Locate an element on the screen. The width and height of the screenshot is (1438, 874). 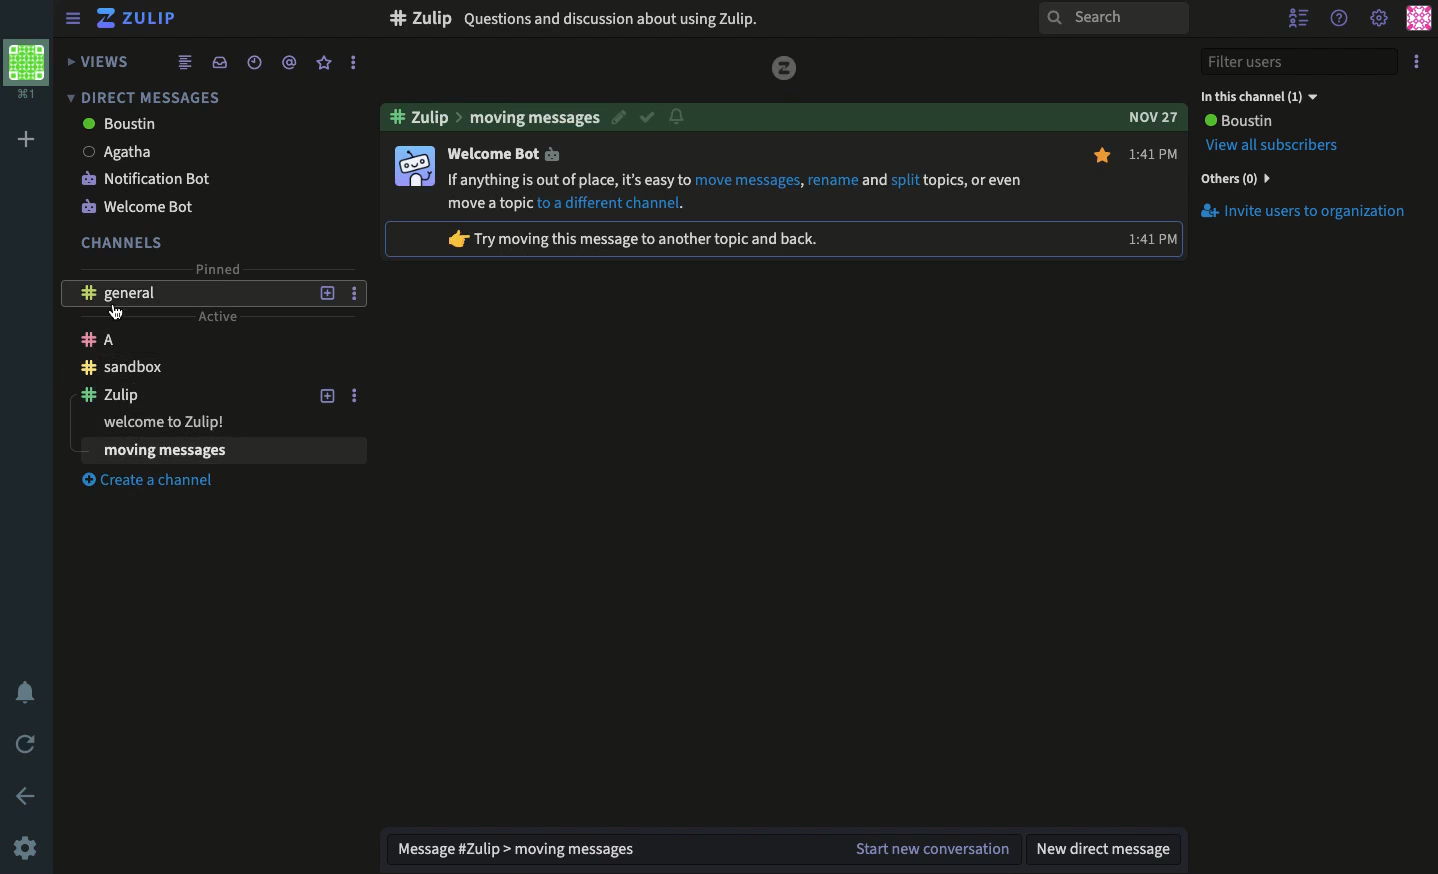
zulip logo is located at coordinates (785, 68).